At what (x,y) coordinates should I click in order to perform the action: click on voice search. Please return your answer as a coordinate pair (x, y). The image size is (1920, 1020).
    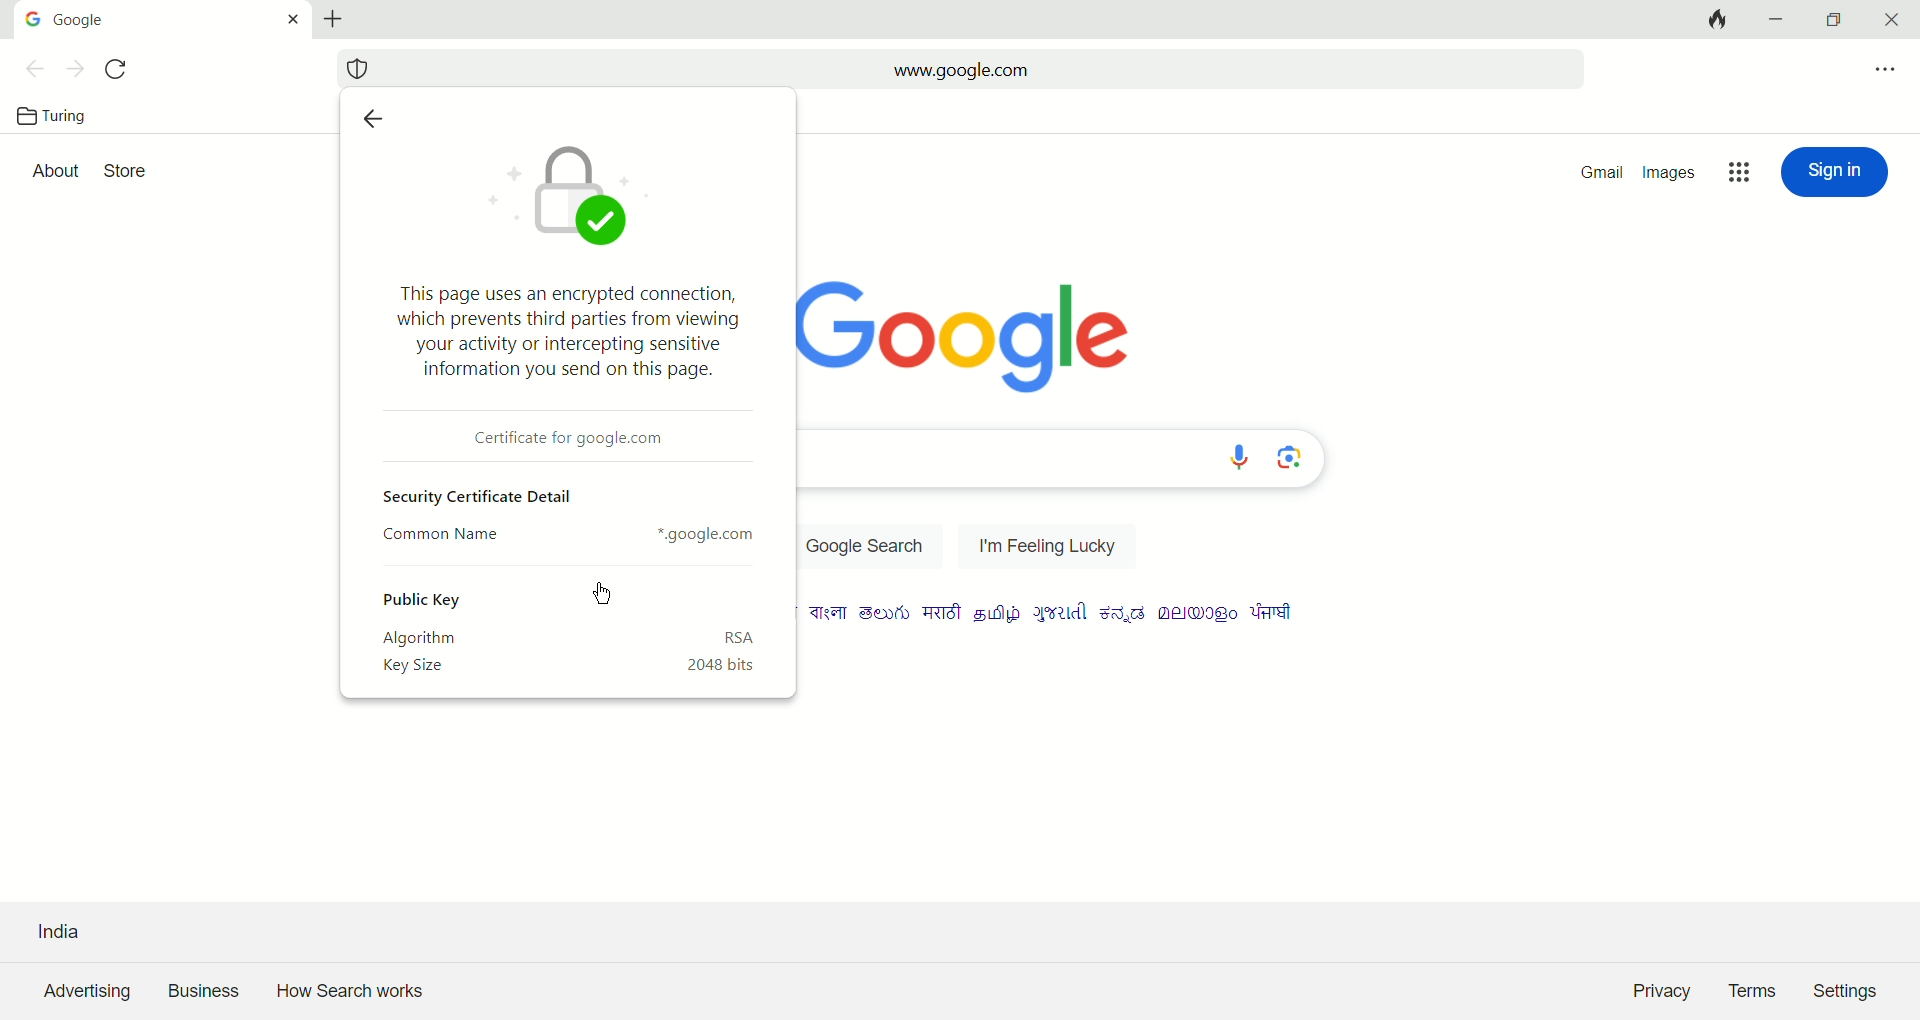
    Looking at the image, I should click on (1239, 458).